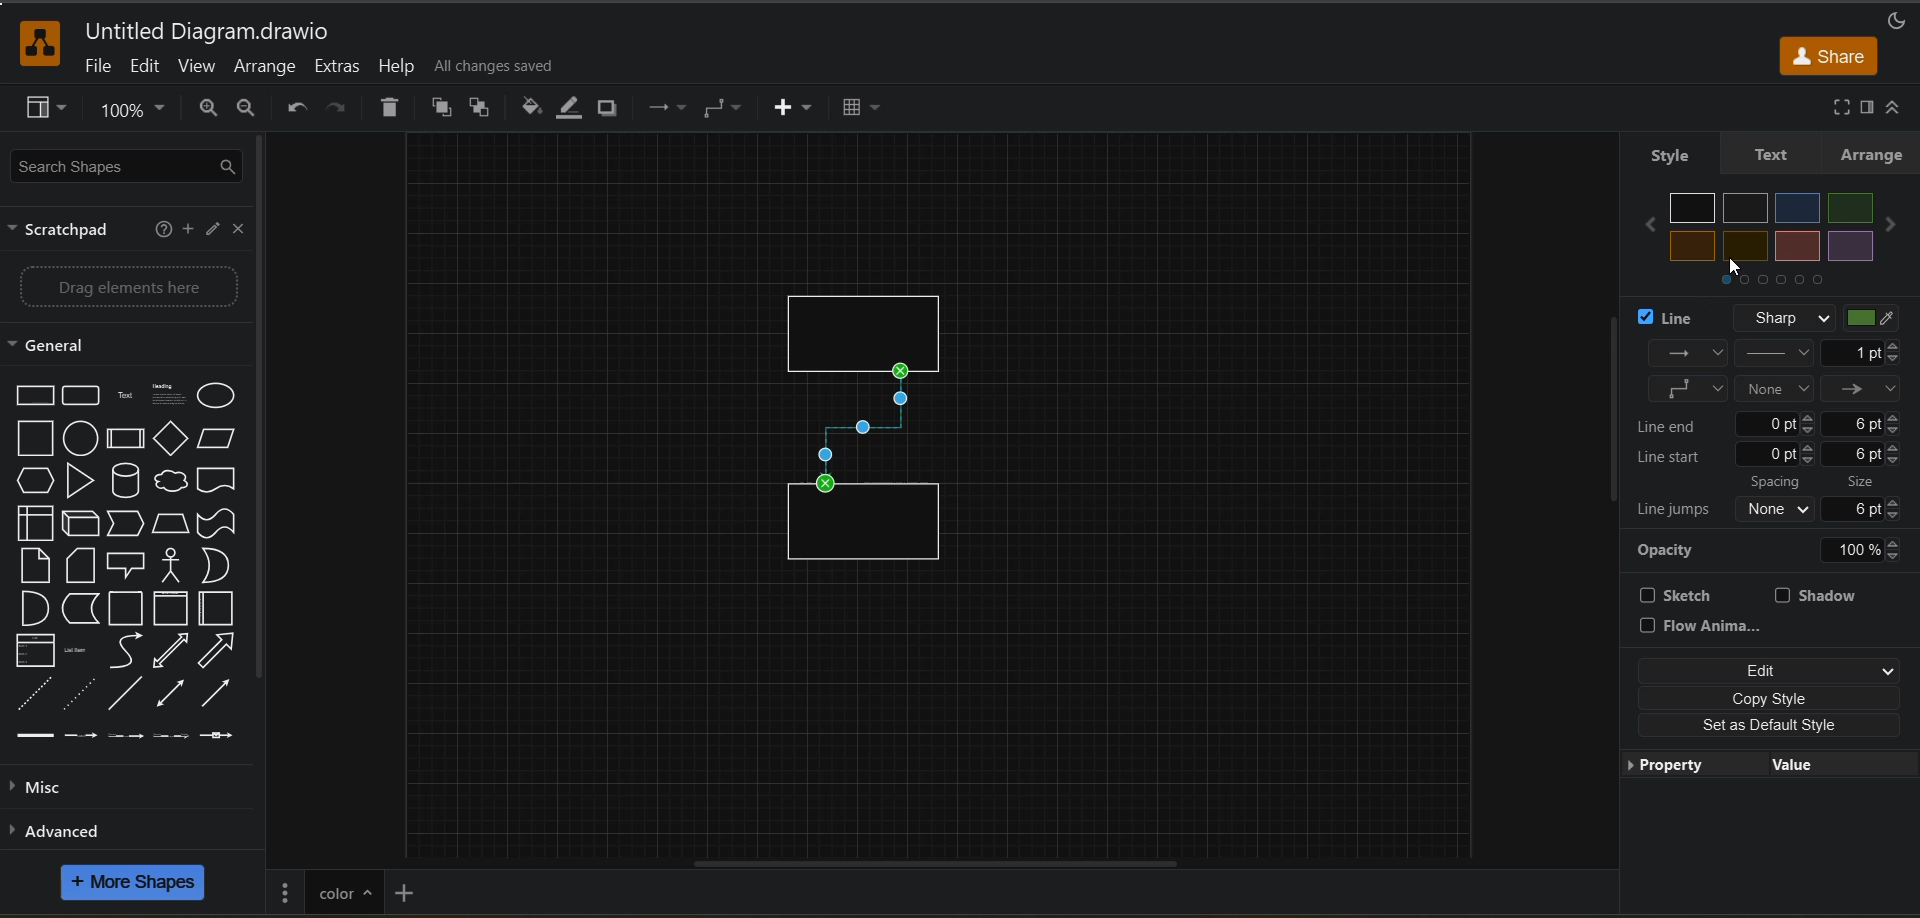 The image size is (1920, 918). Describe the element at coordinates (30, 524) in the screenshot. I see `Internal storge` at that location.